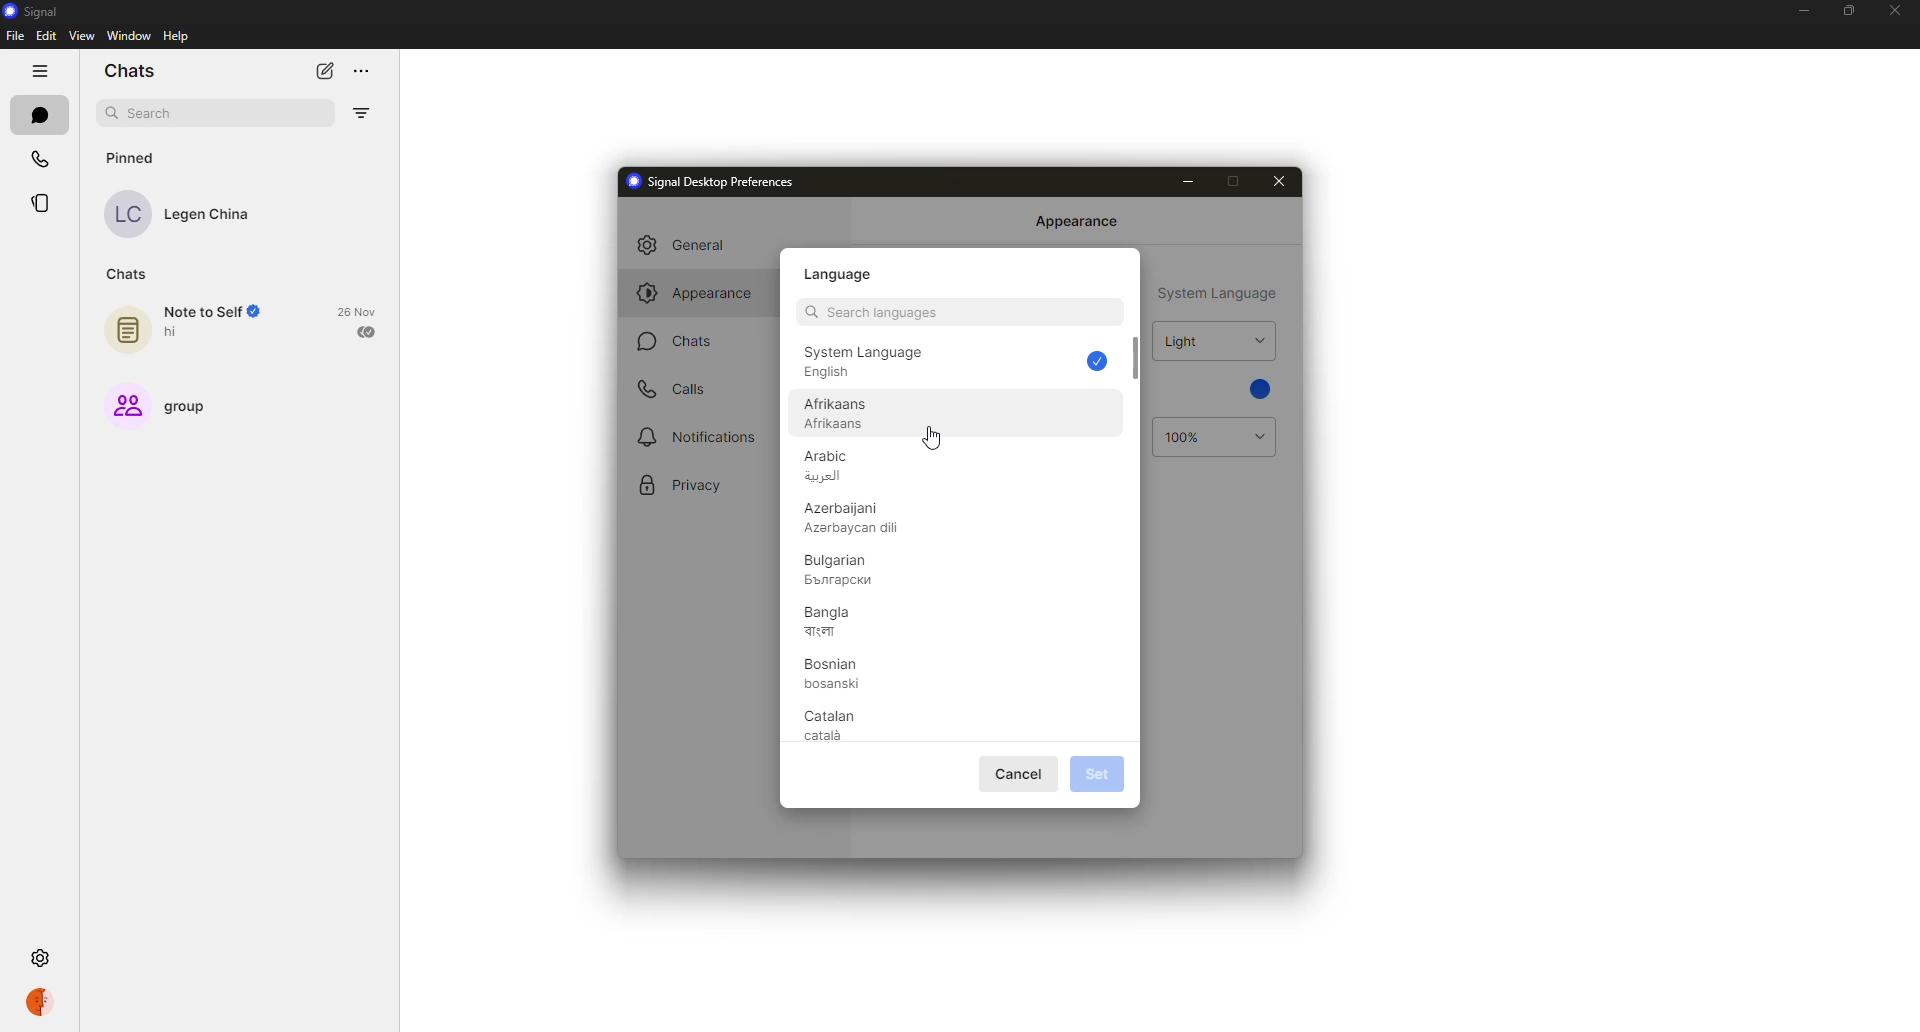 The image size is (1920, 1032). What do you see at coordinates (192, 213) in the screenshot?
I see `contact` at bounding box center [192, 213].